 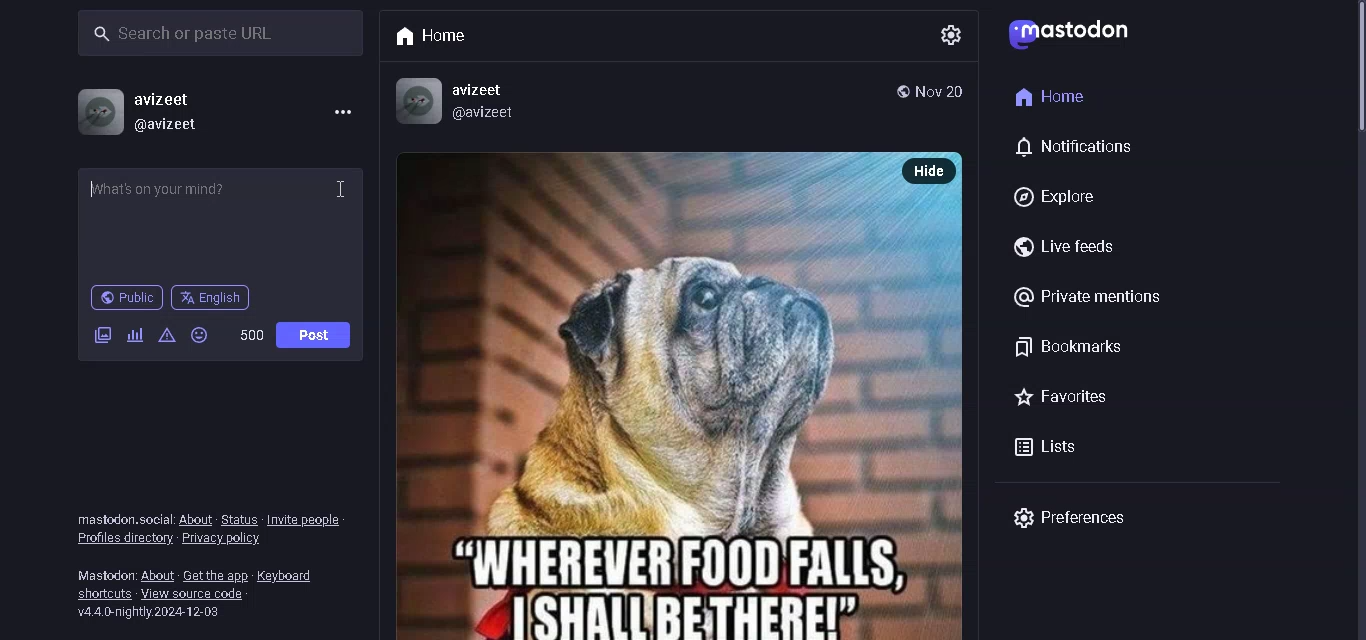 I want to click on Profile Picture, so click(x=418, y=99).